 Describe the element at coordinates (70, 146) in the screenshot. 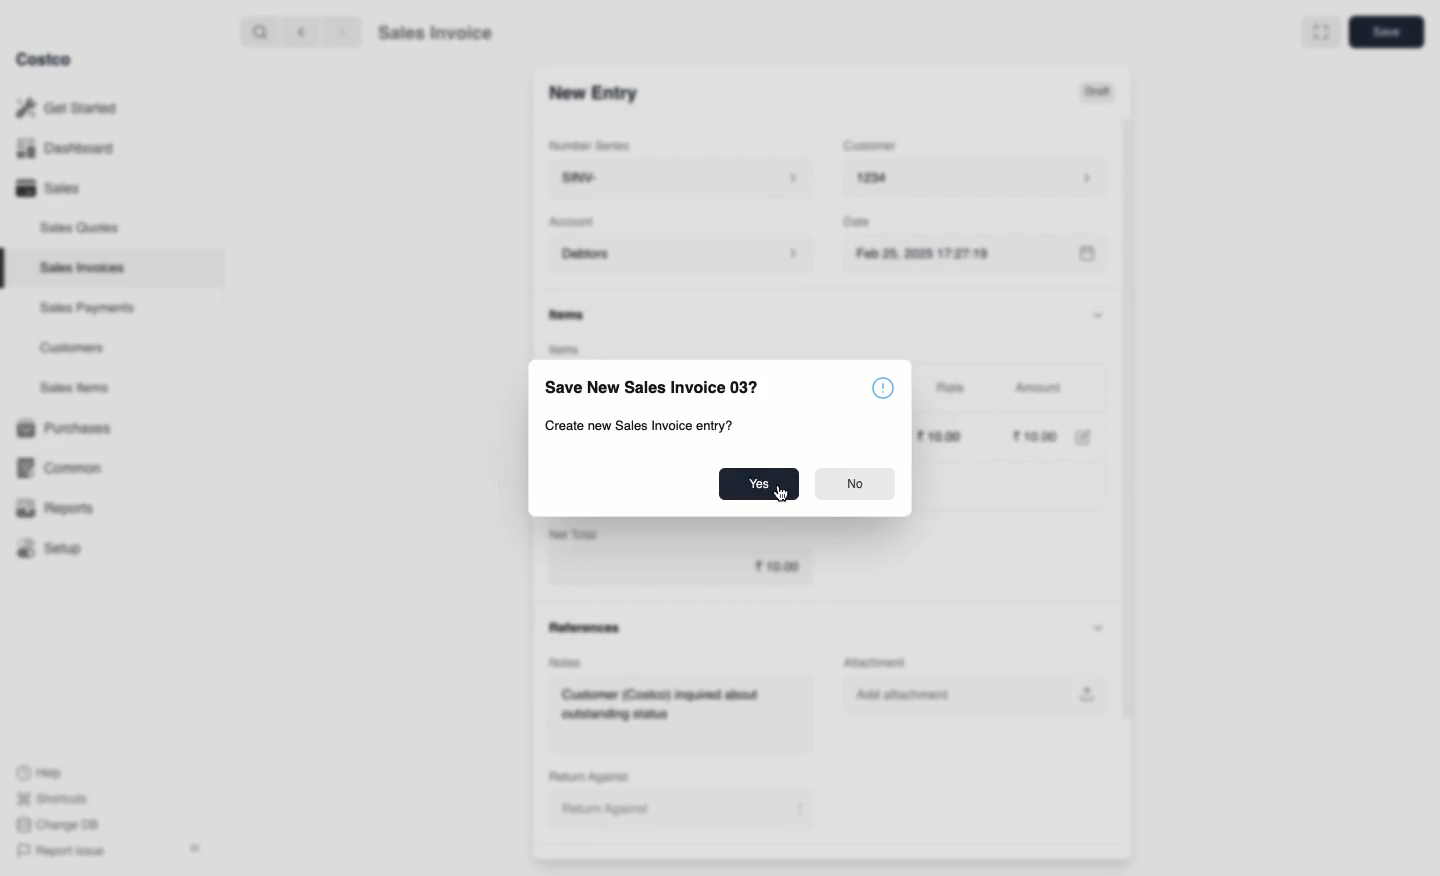

I see `Dashboard` at that location.